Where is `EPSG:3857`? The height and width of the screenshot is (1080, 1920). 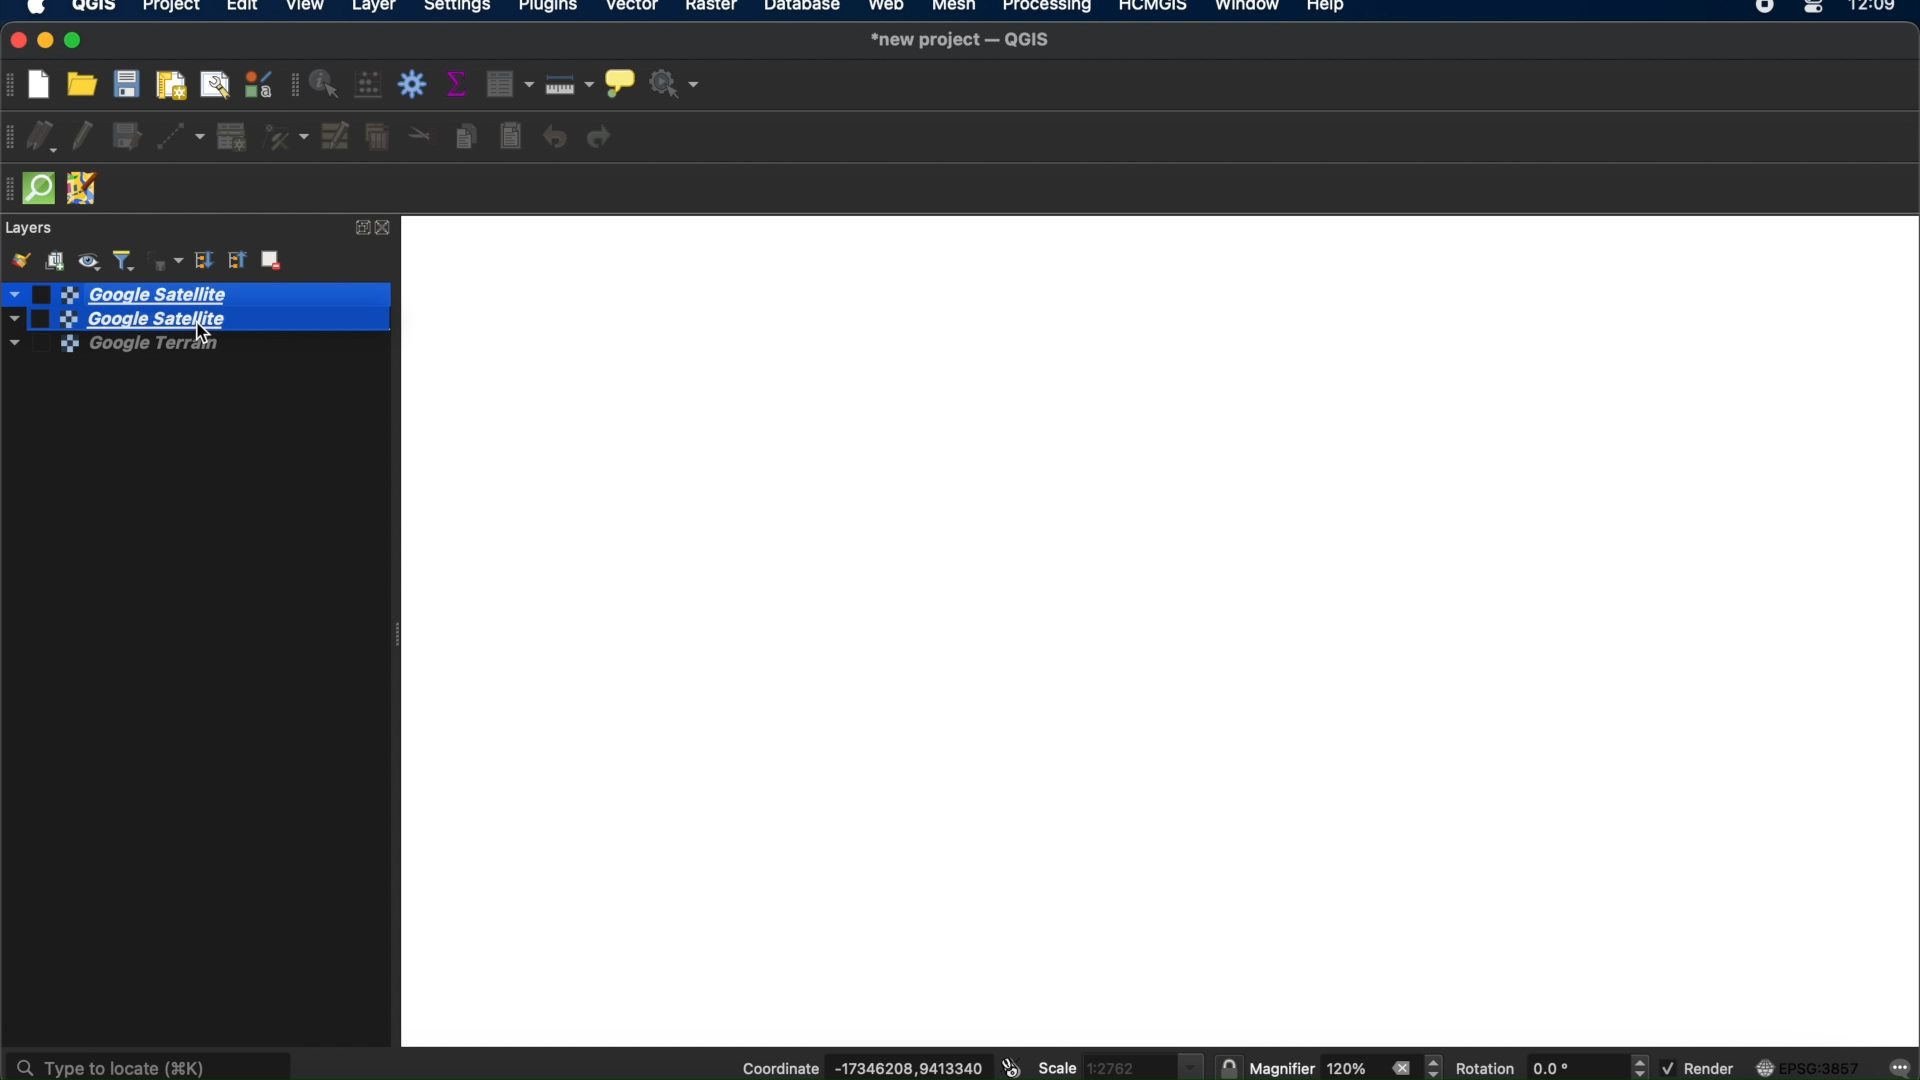 EPSG:3857 is located at coordinates (1812, 1067).